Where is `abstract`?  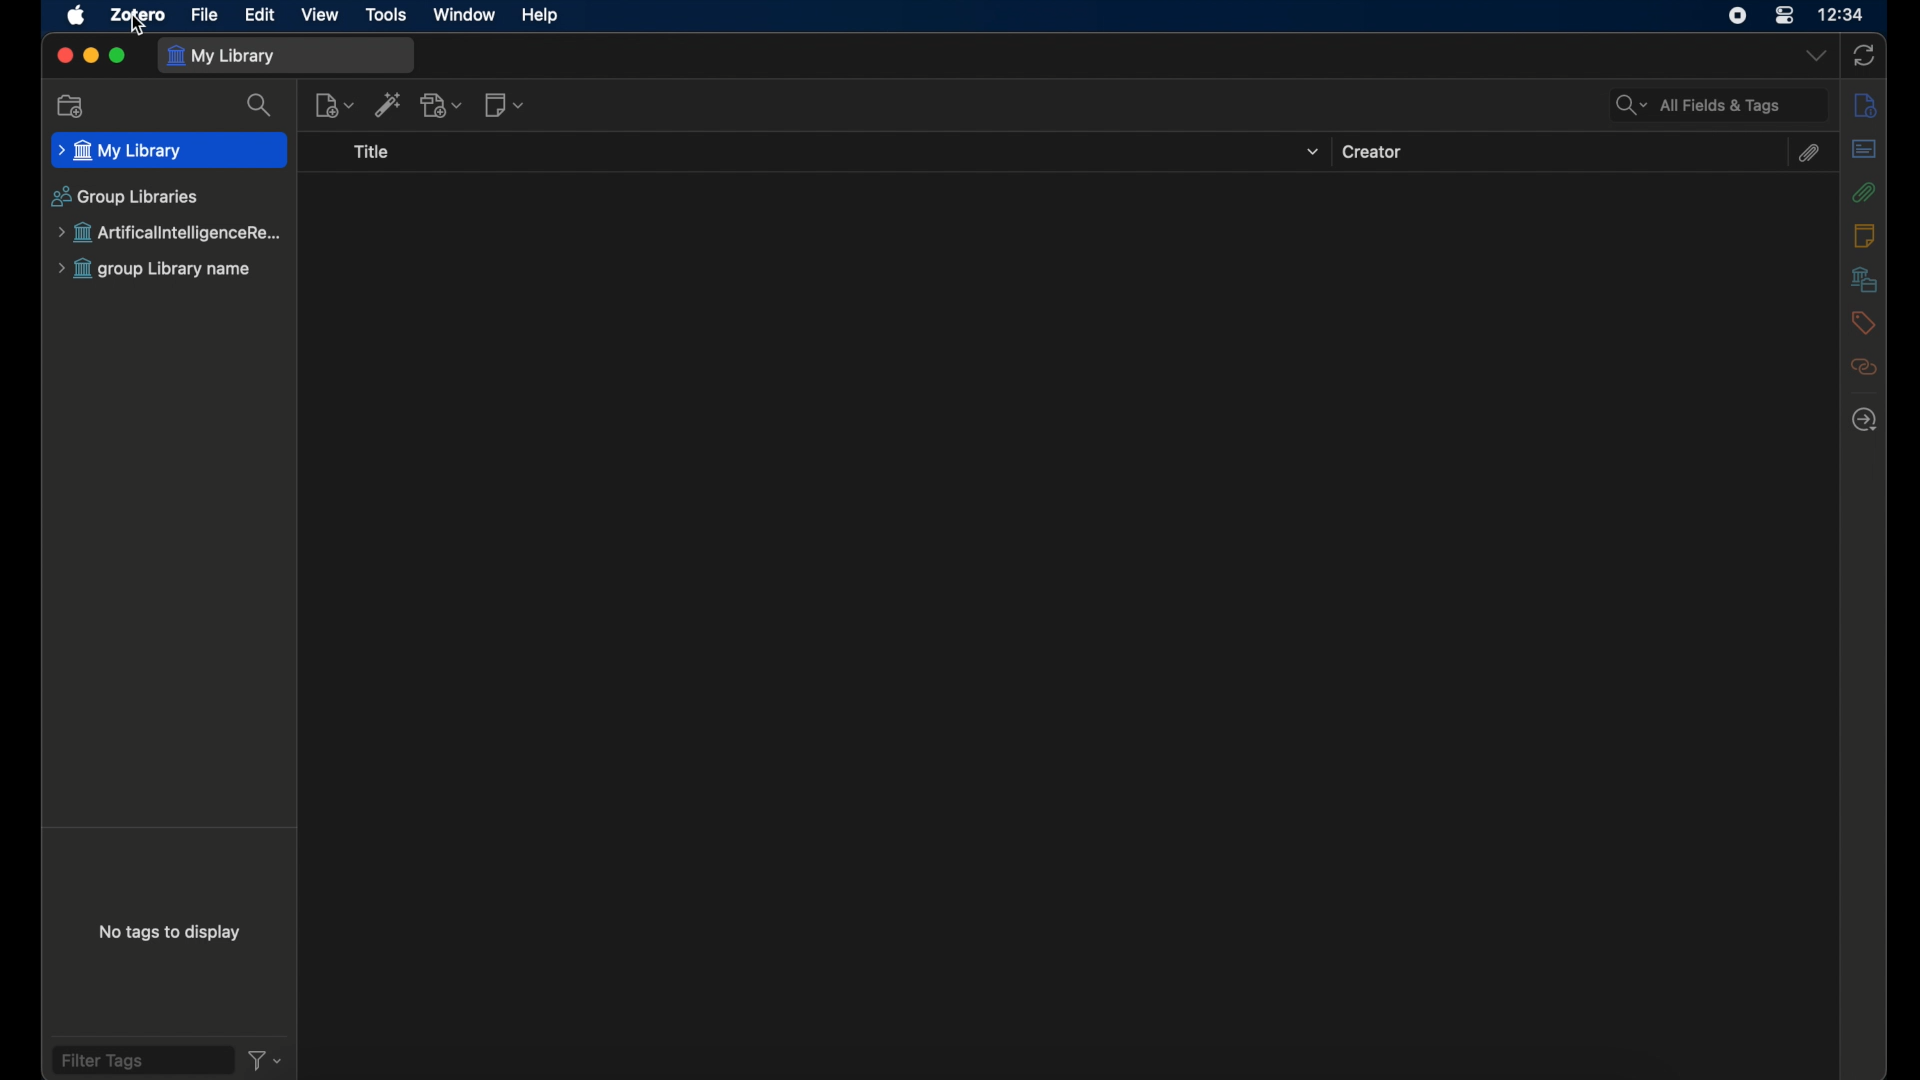 abstract is located at coordinates (1863, 149).